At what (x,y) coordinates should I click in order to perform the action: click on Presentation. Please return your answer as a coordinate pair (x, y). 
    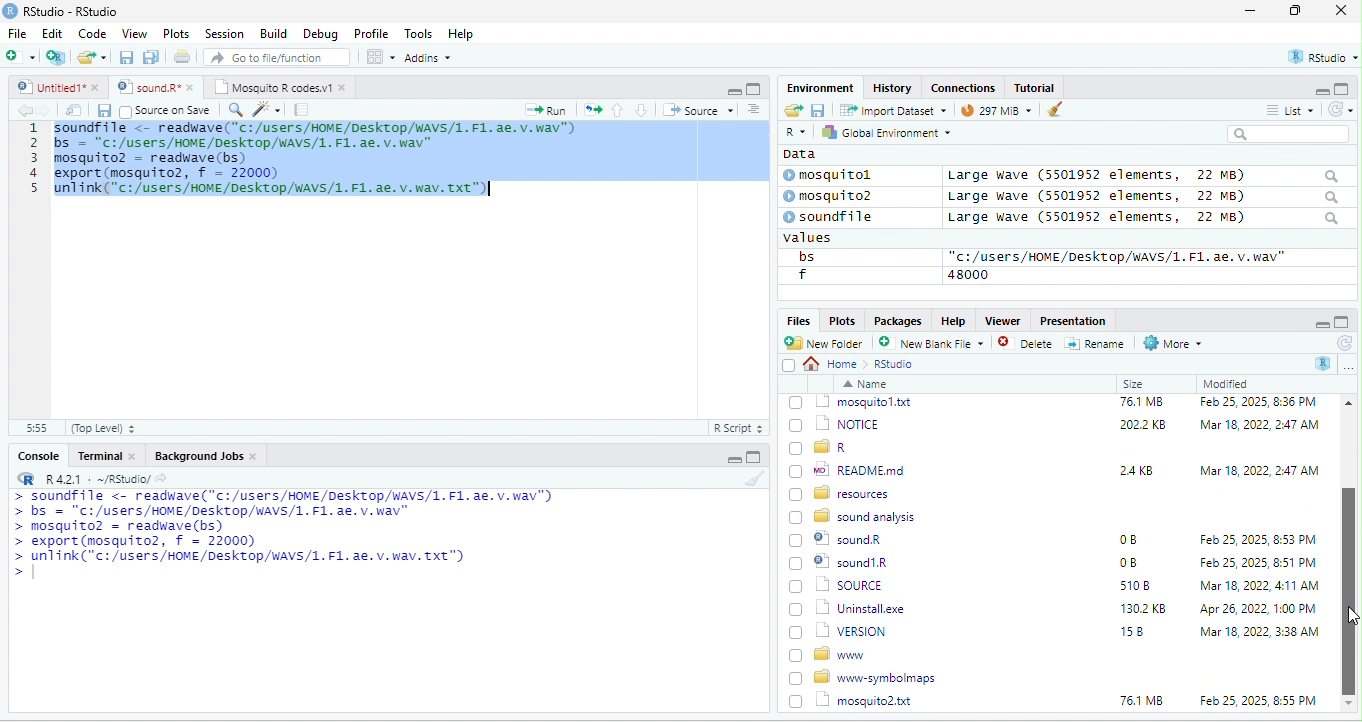
    Looking at the image, I should click on (1071, 320).